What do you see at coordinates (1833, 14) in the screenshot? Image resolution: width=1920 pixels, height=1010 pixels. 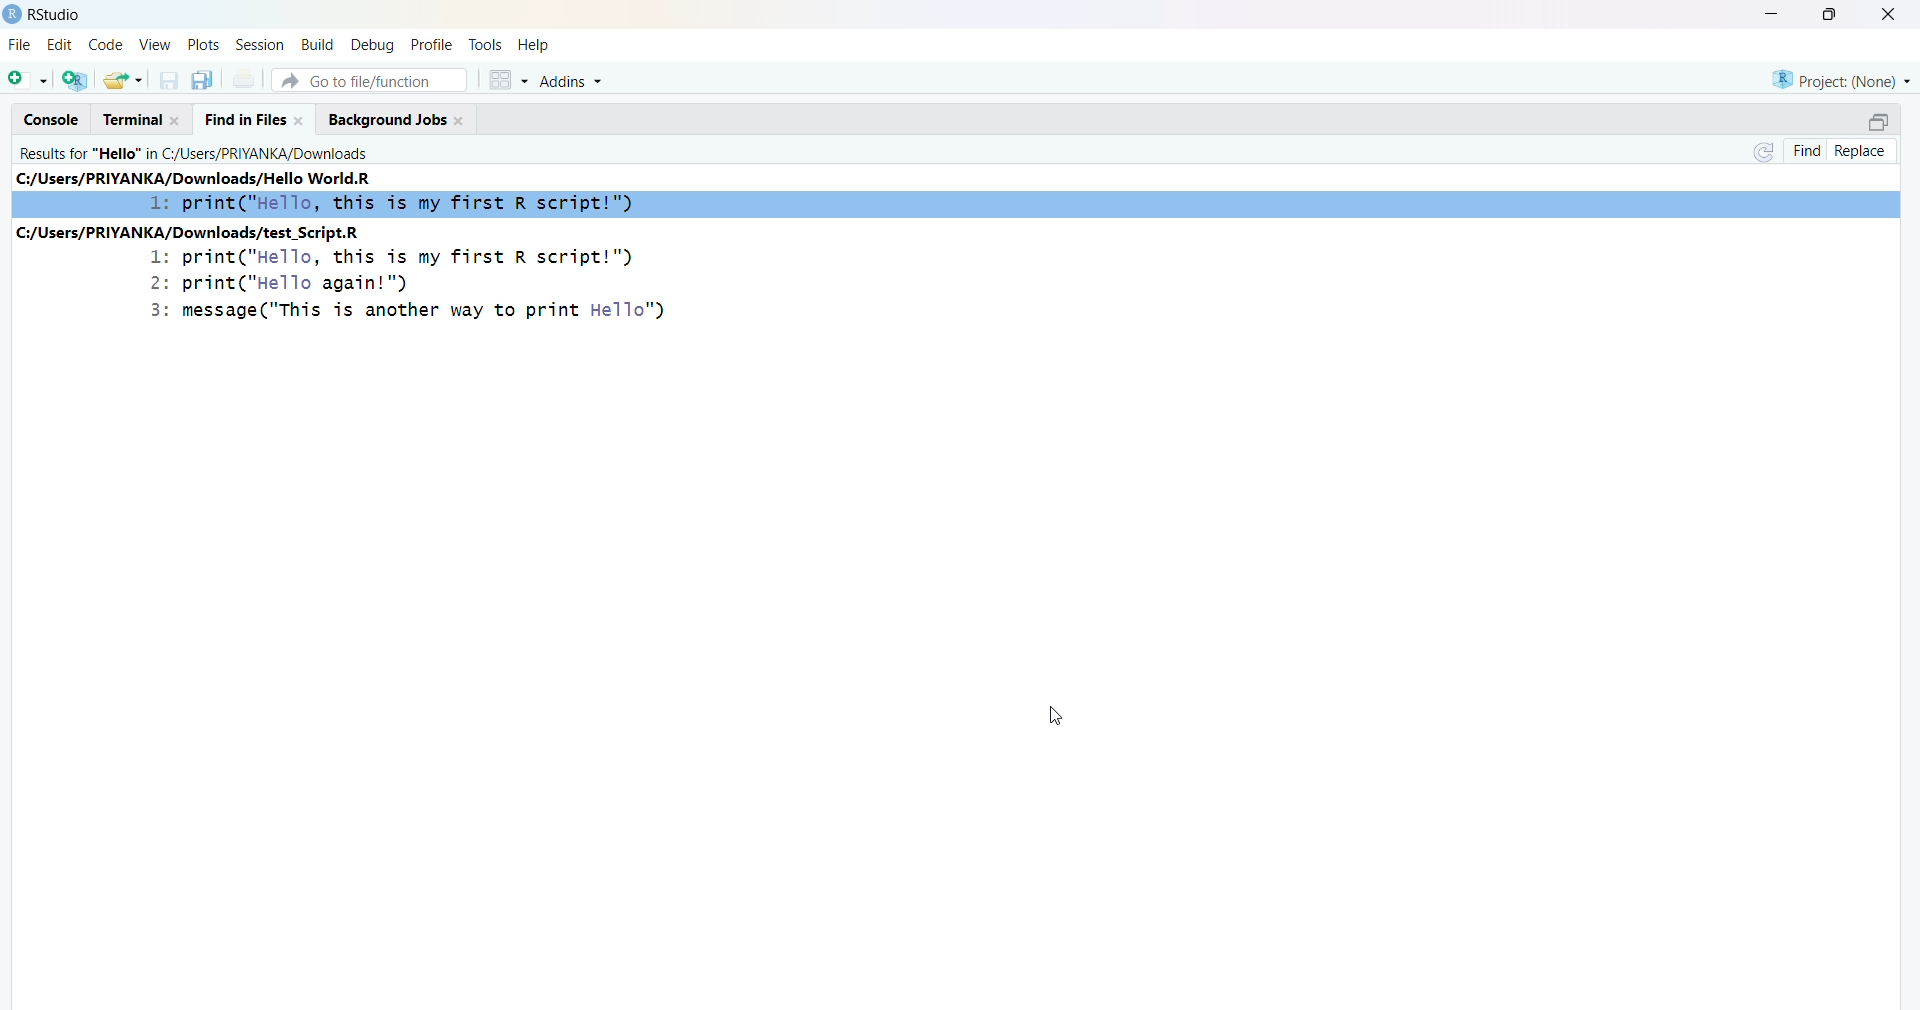 I see `maximise` at bounding box center [1833, 14].